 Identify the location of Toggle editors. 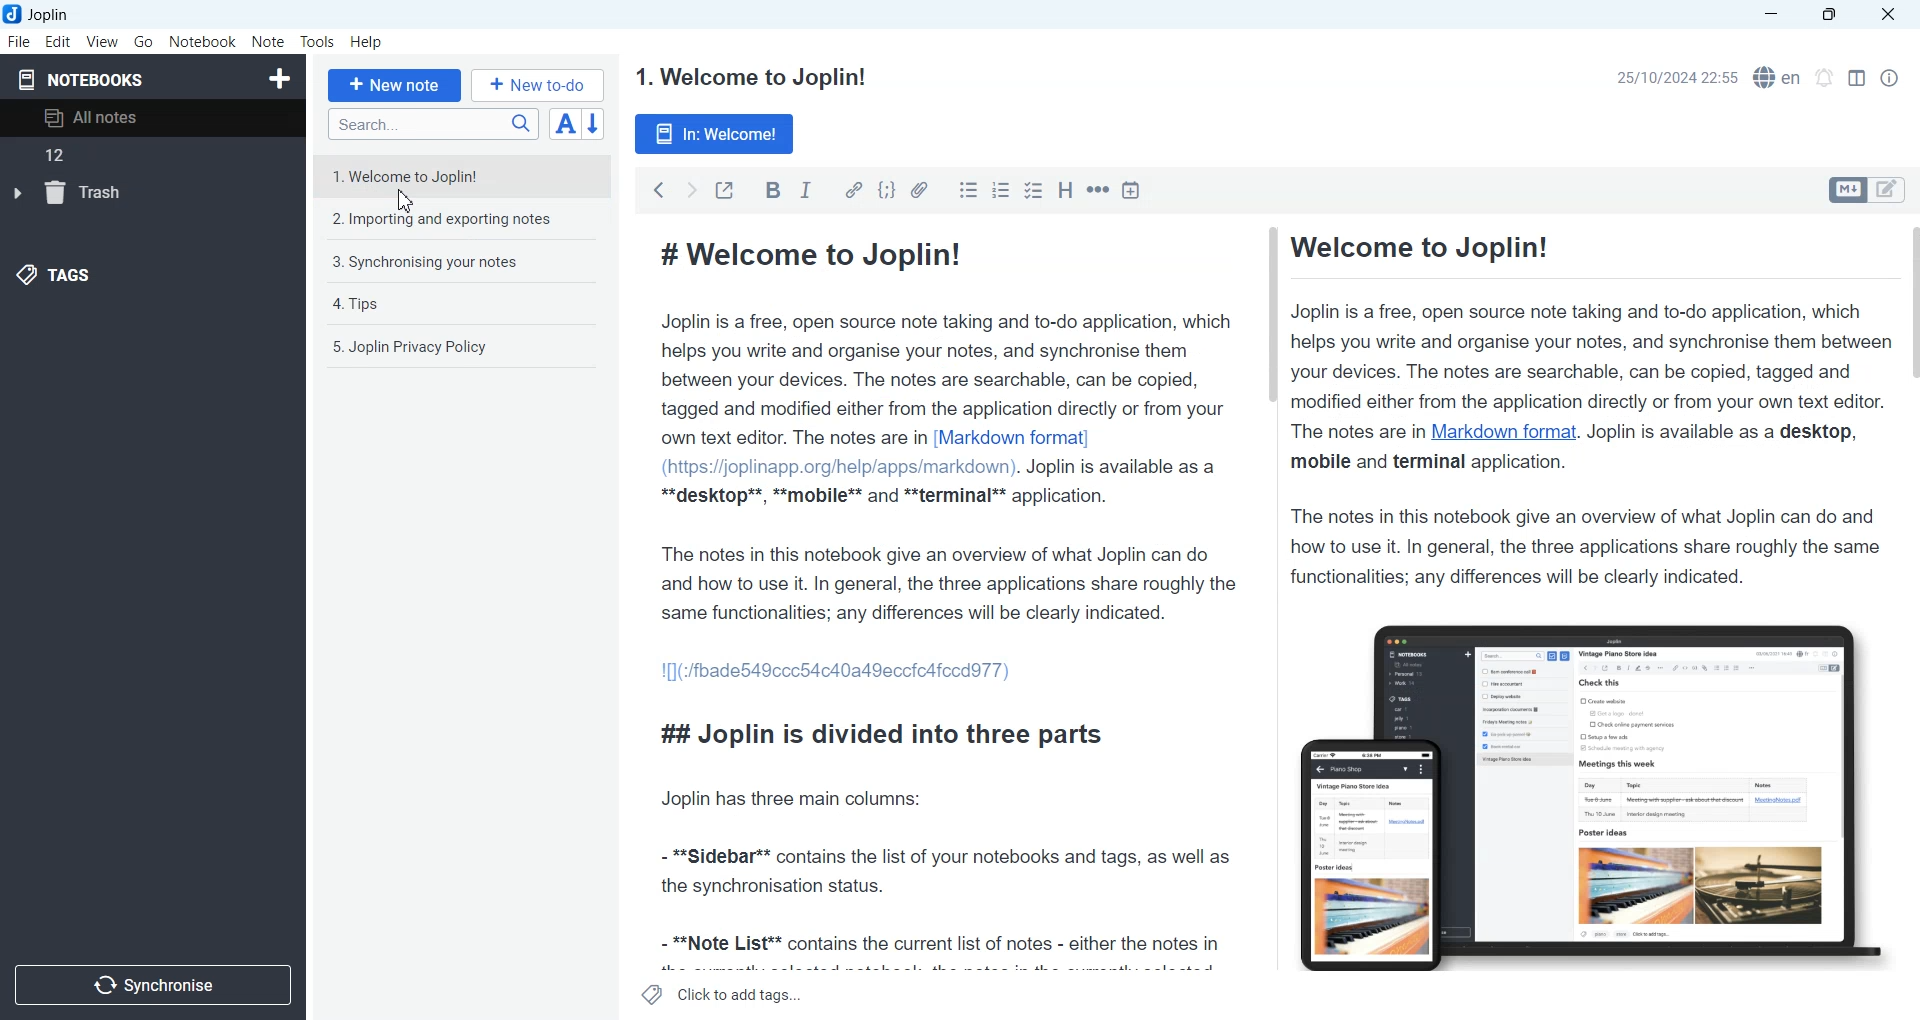
(1846, 190).